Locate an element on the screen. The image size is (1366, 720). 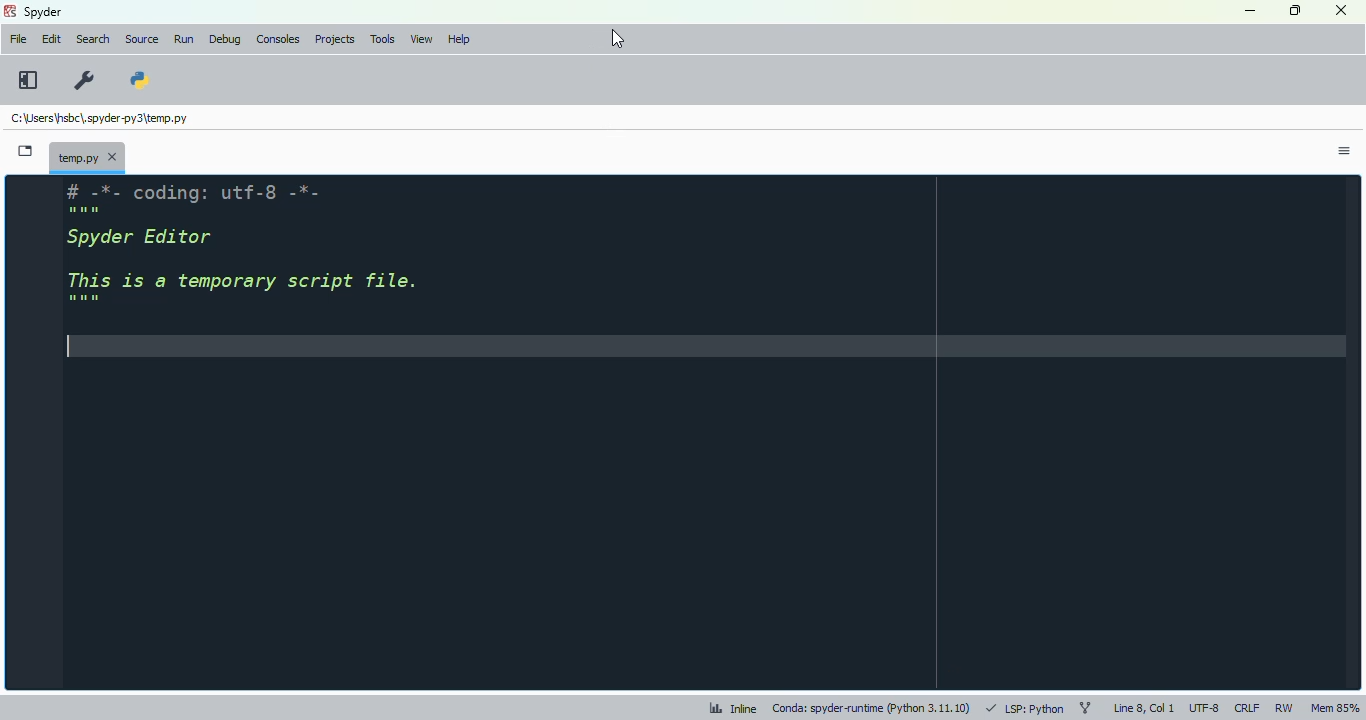
file is located at coordinates (19, 39).